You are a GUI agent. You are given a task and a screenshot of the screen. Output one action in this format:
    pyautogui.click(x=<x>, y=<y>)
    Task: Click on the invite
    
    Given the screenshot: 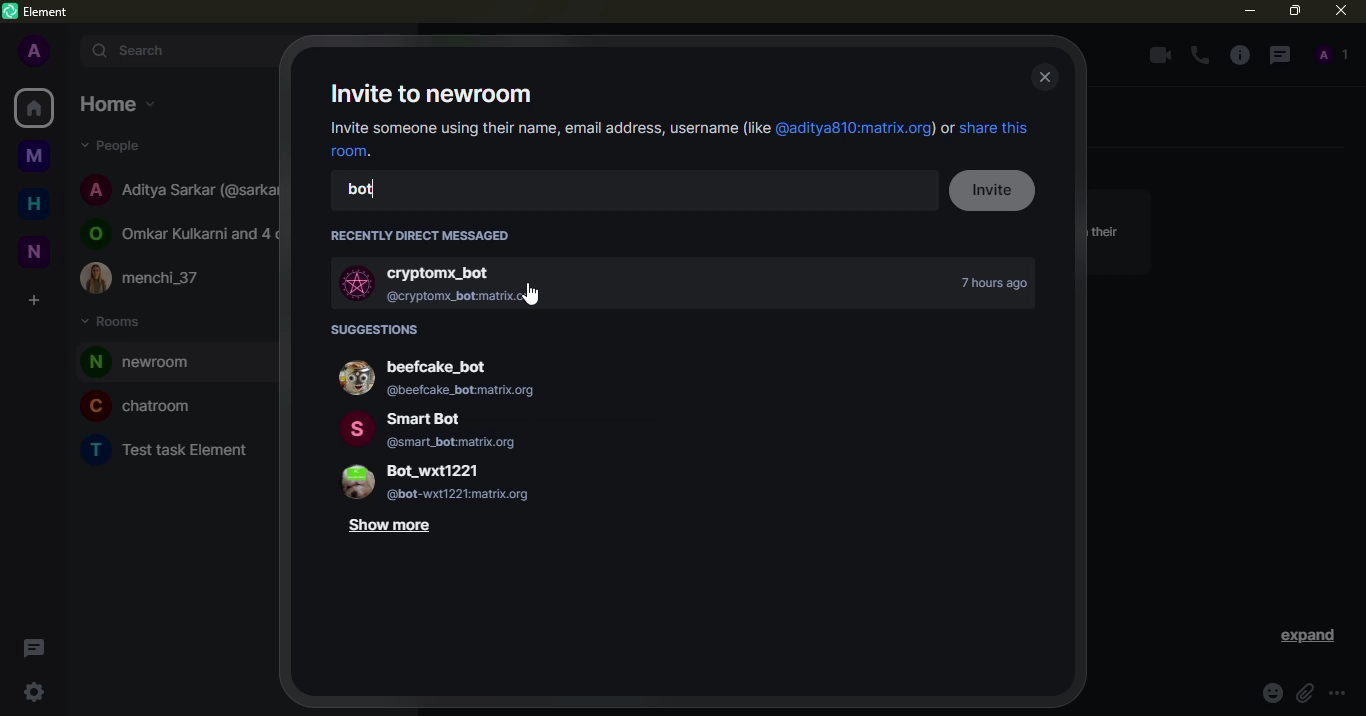 What is the action you would take?
    pyautogui.click(x=990, y=191)
    